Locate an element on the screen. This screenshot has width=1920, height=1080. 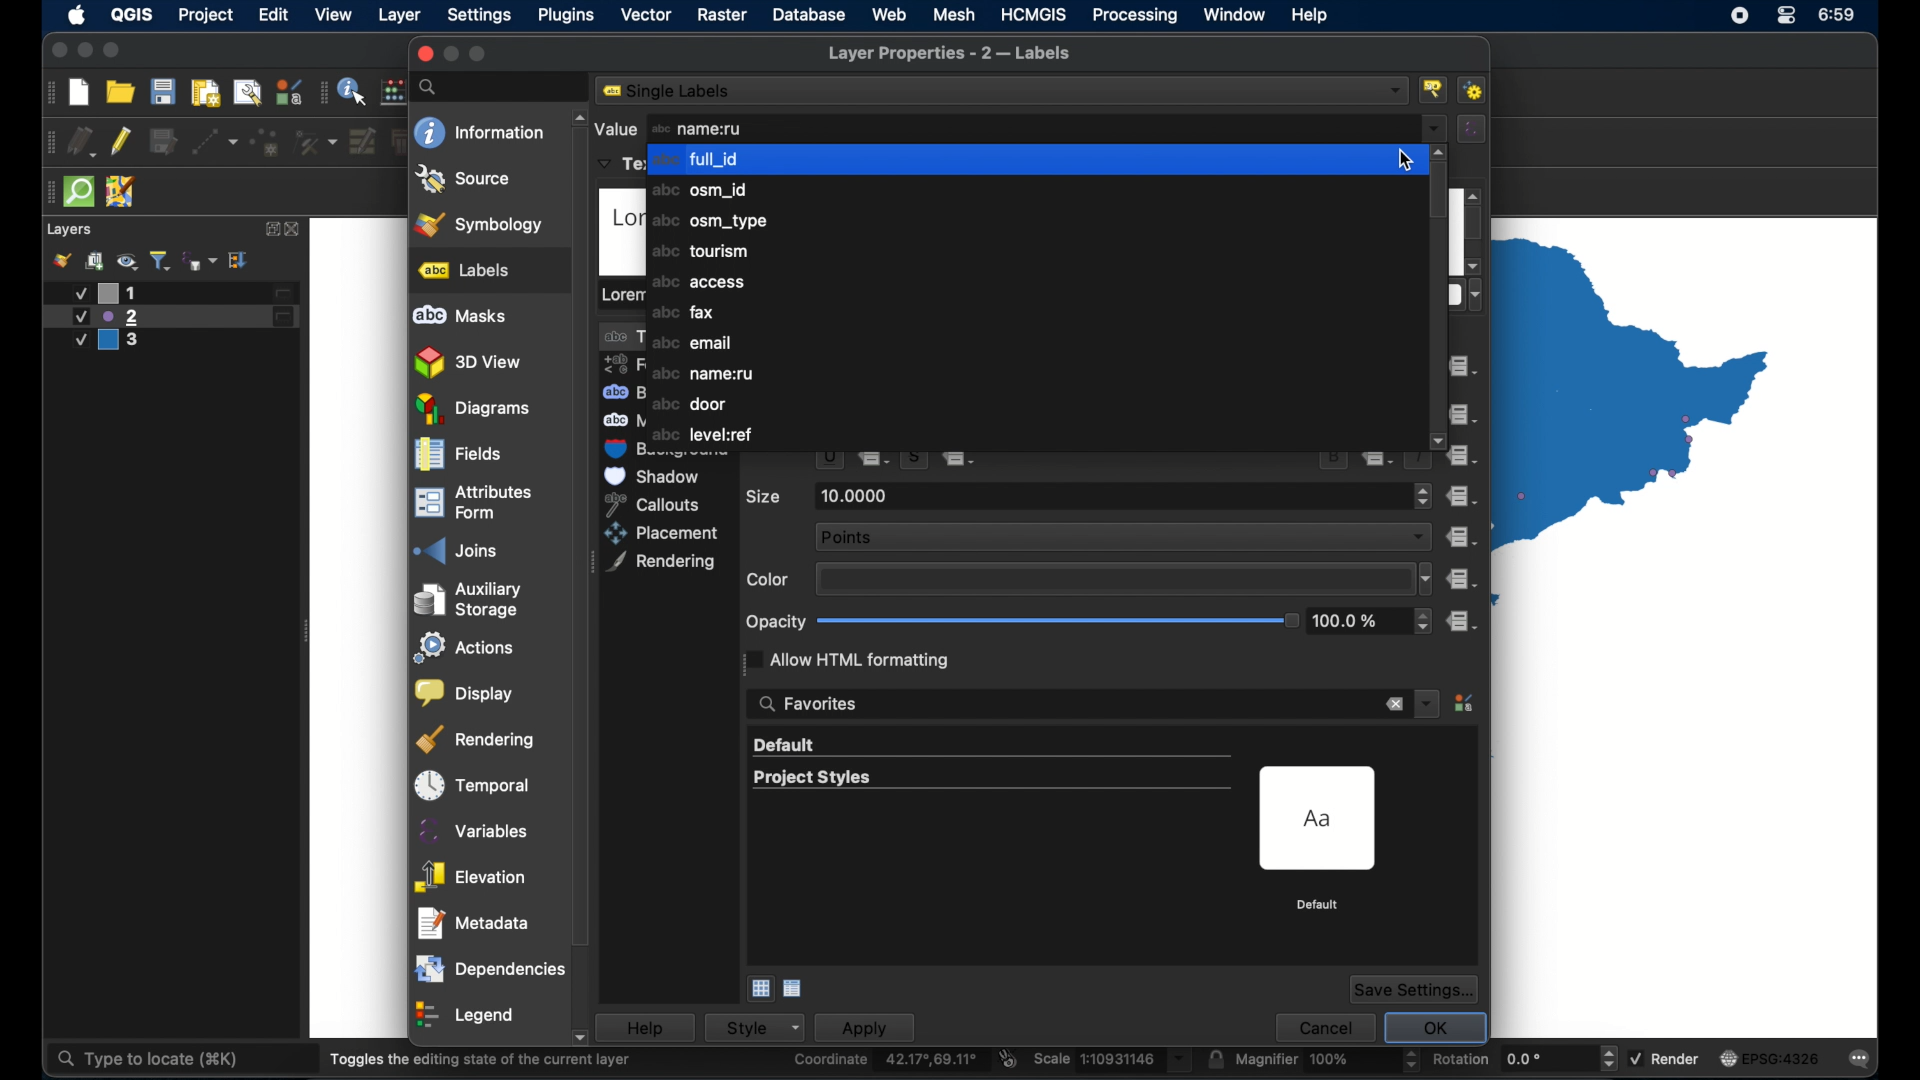
web is located at coordinates (889, 14).